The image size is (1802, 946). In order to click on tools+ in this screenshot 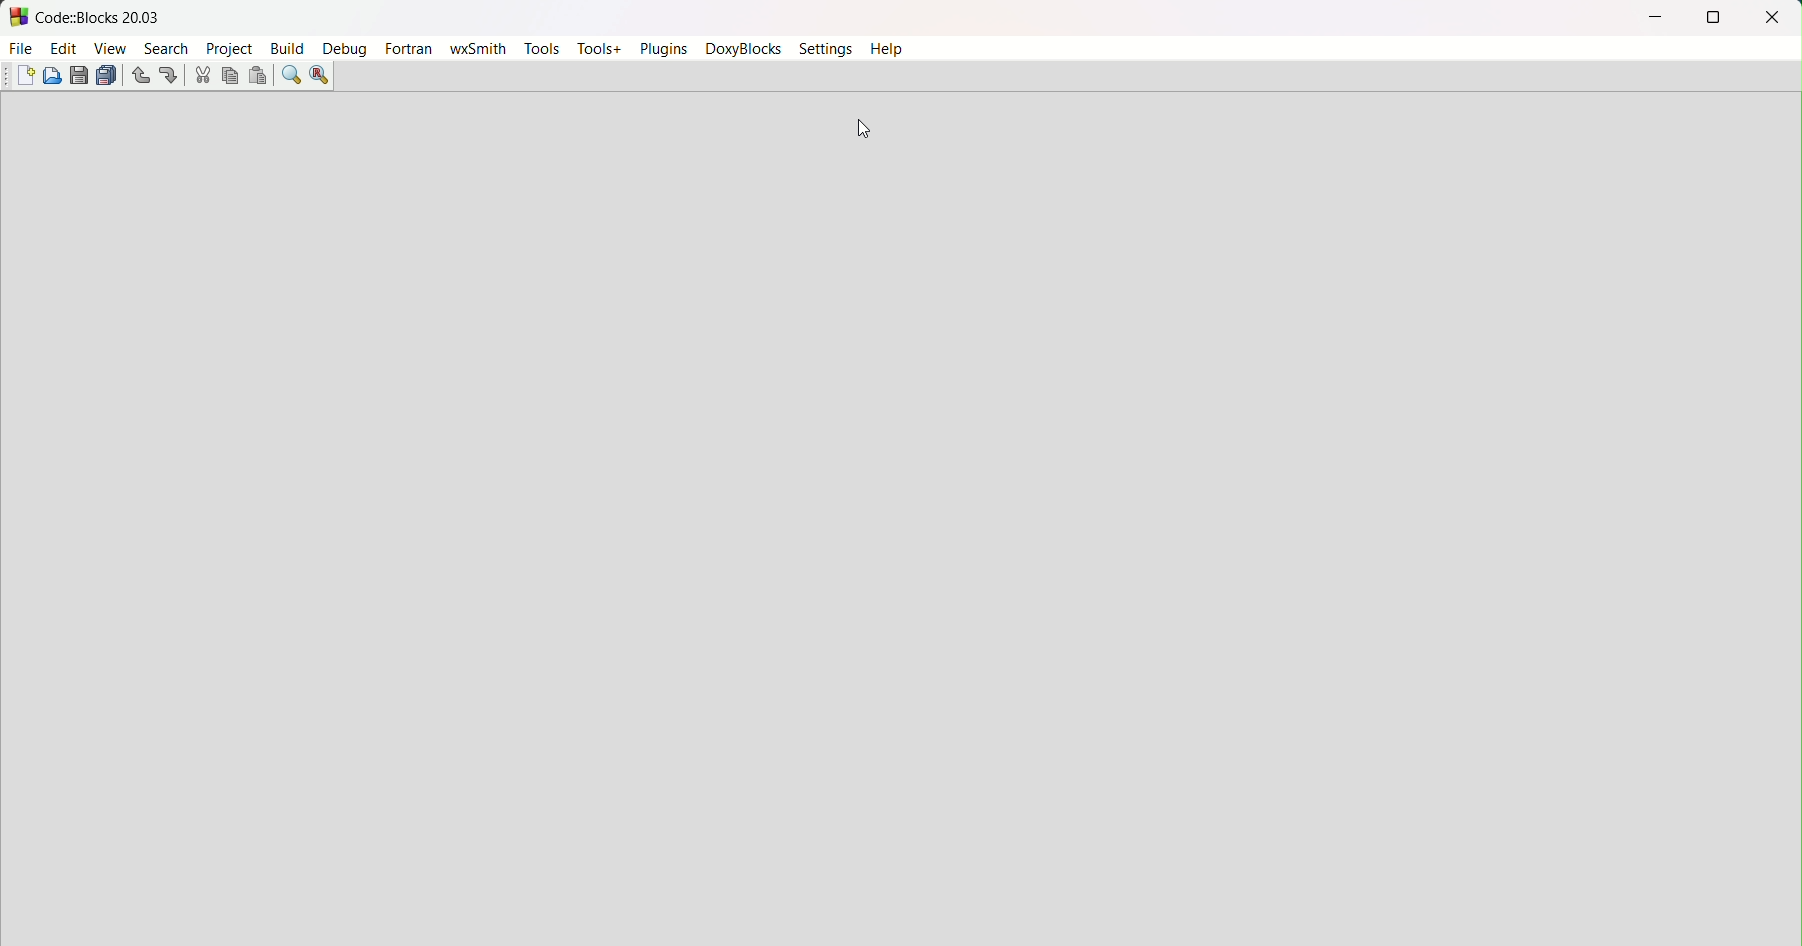, I will do `click(596, 50)`.